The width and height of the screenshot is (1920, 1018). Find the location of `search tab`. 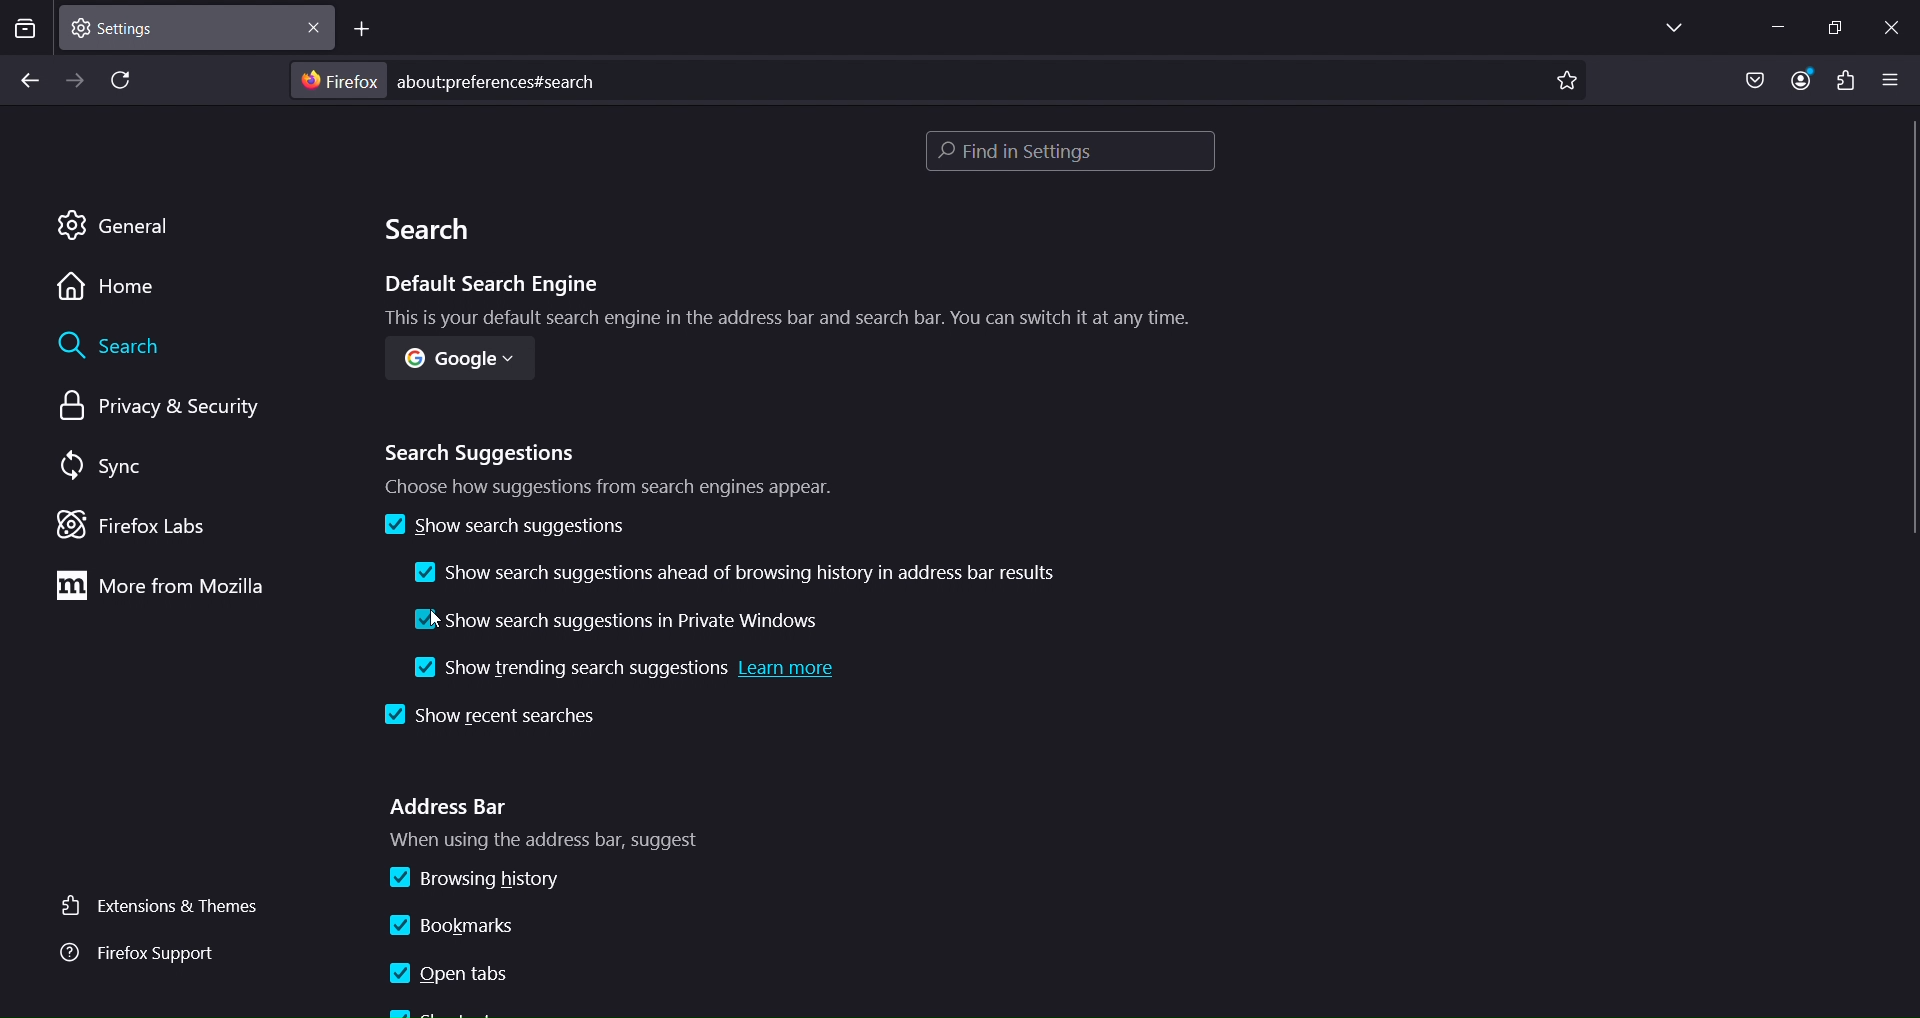

search tab is located at coordinates (25, 31).